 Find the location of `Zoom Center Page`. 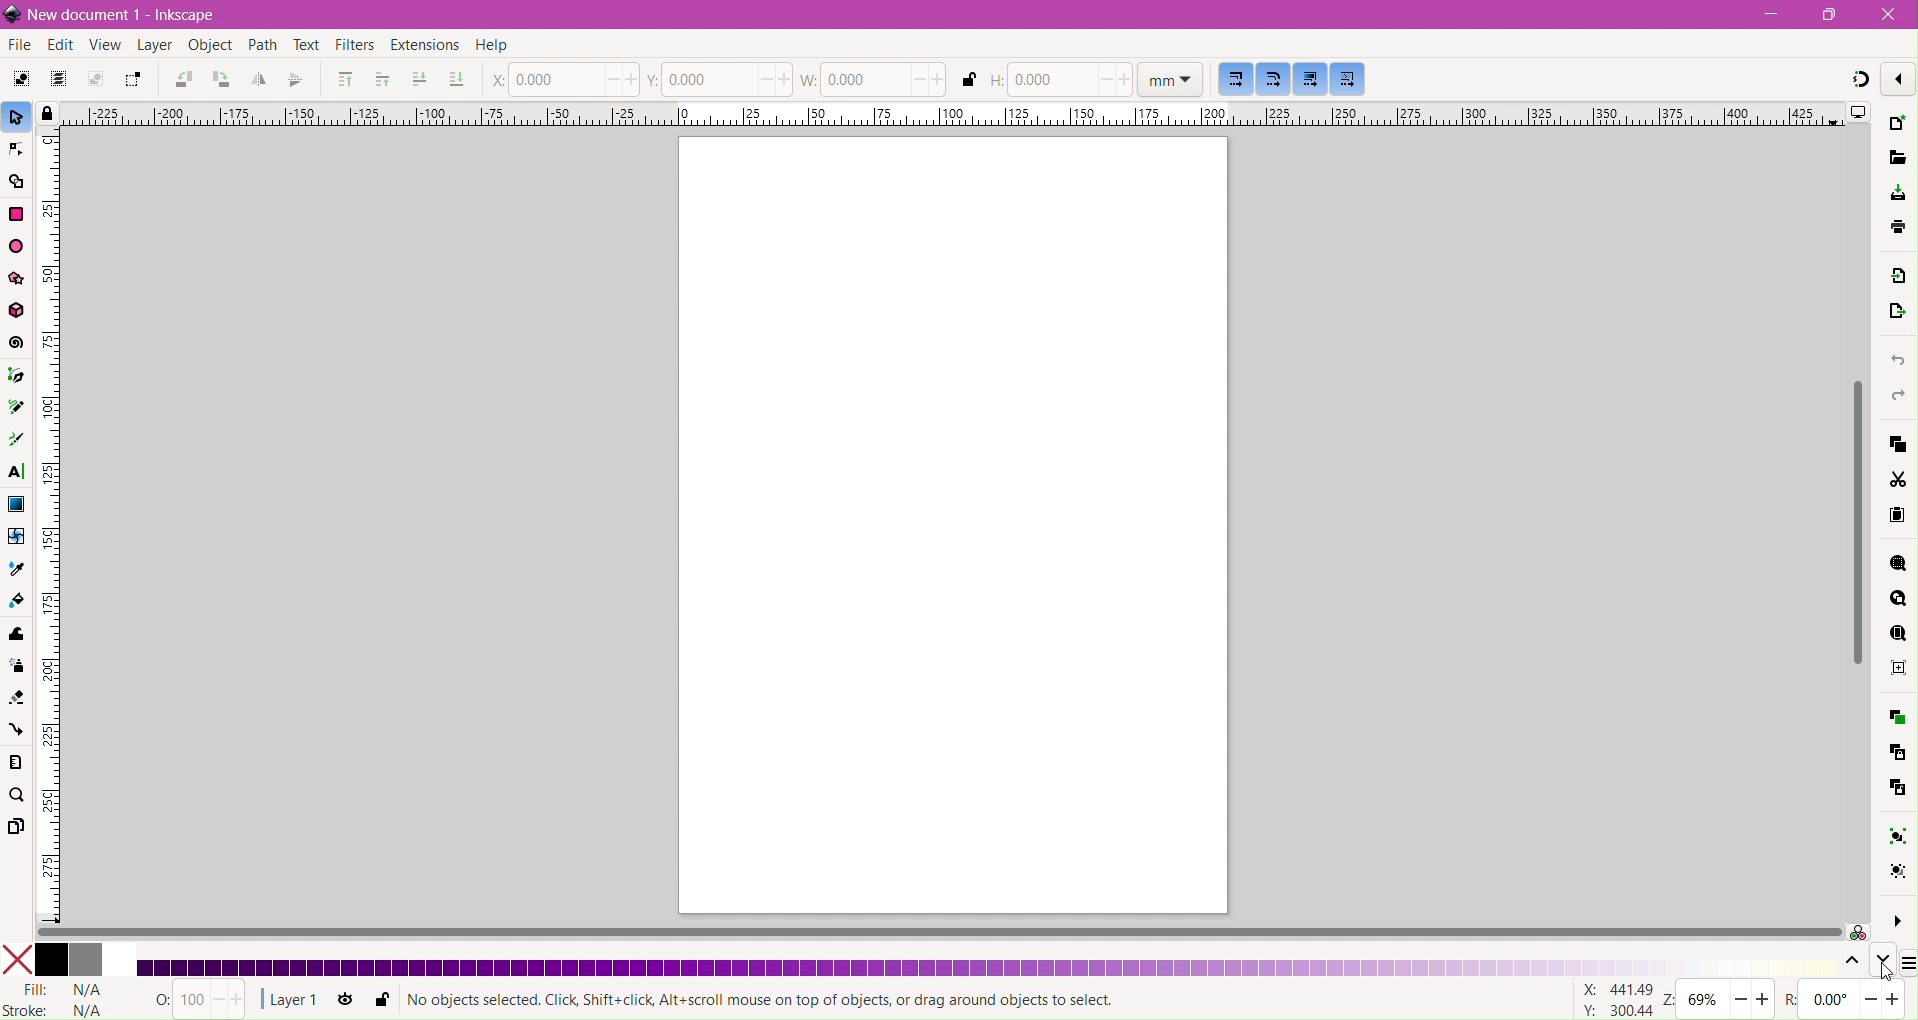

Zoom Center Page is located at coordinates (1896, 671).